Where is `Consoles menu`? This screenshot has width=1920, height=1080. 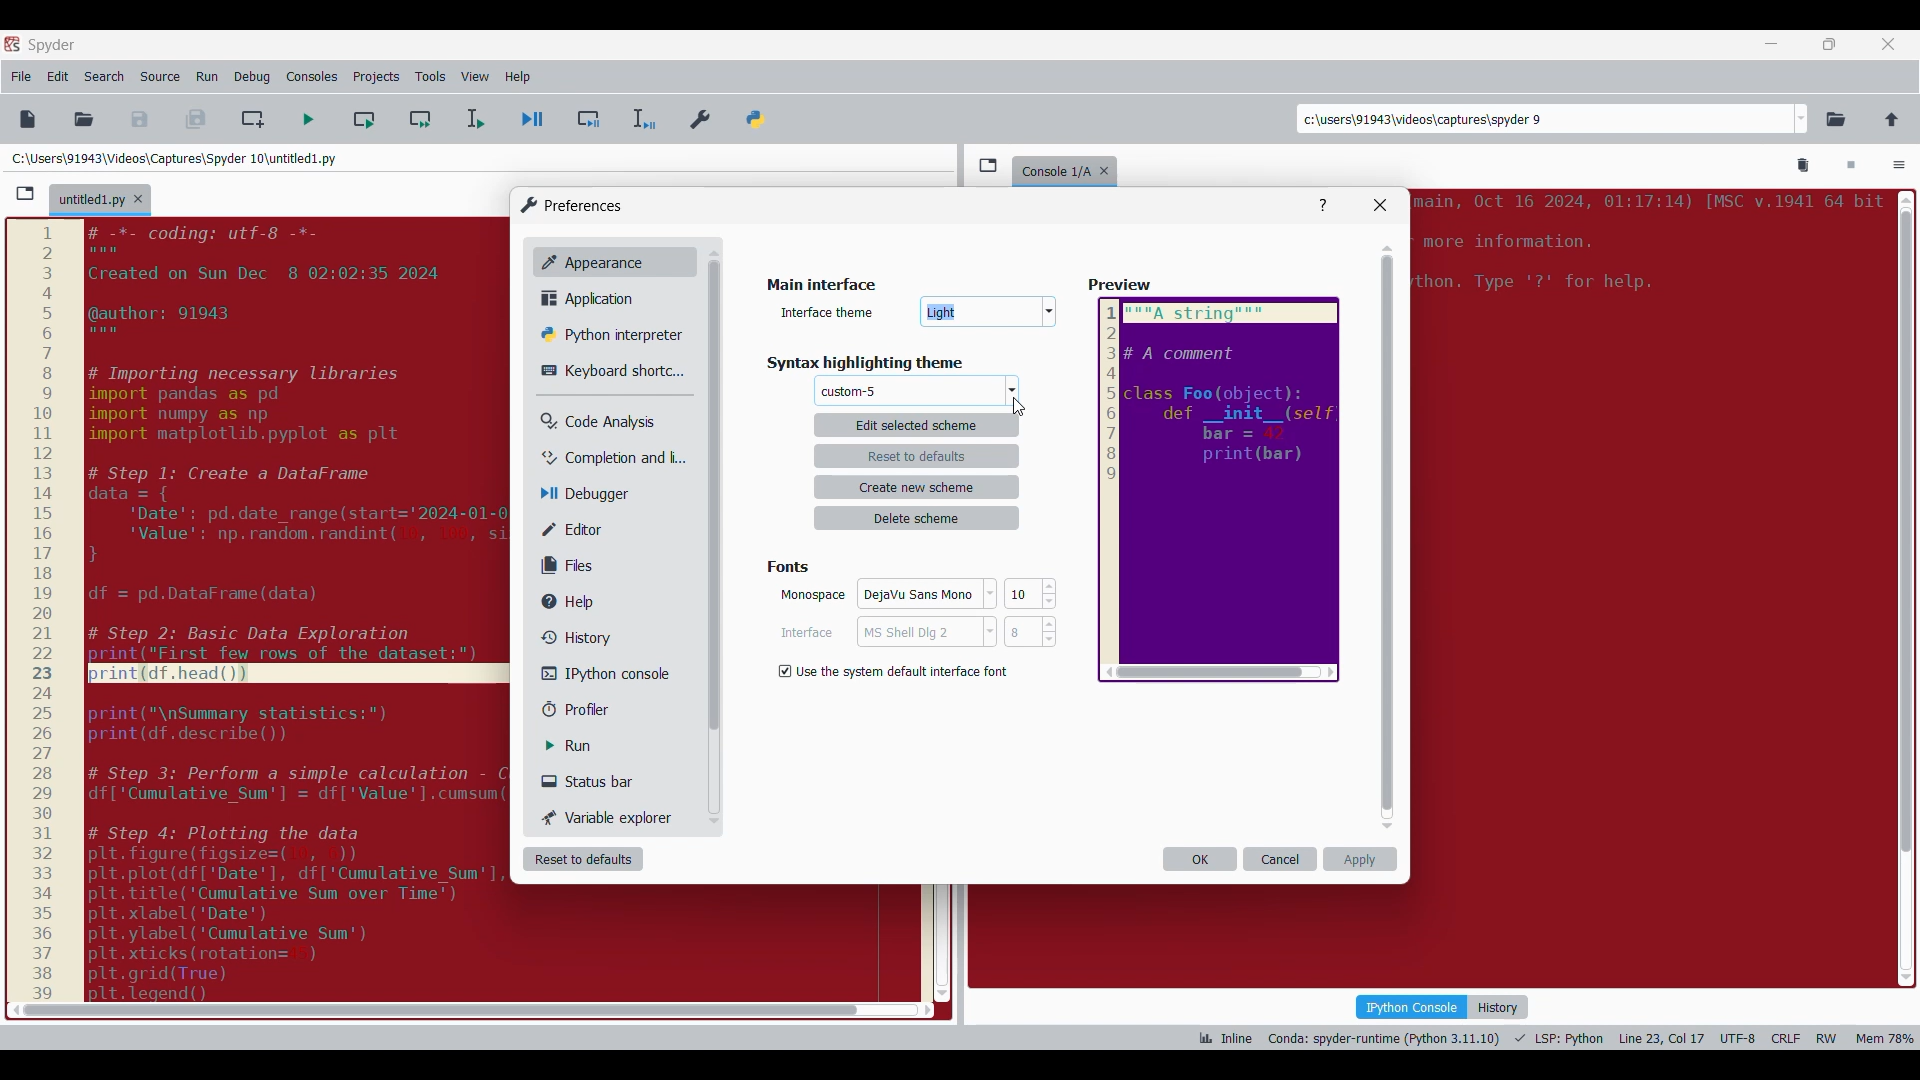 Consoles menu is located at coordinates (312, 77).